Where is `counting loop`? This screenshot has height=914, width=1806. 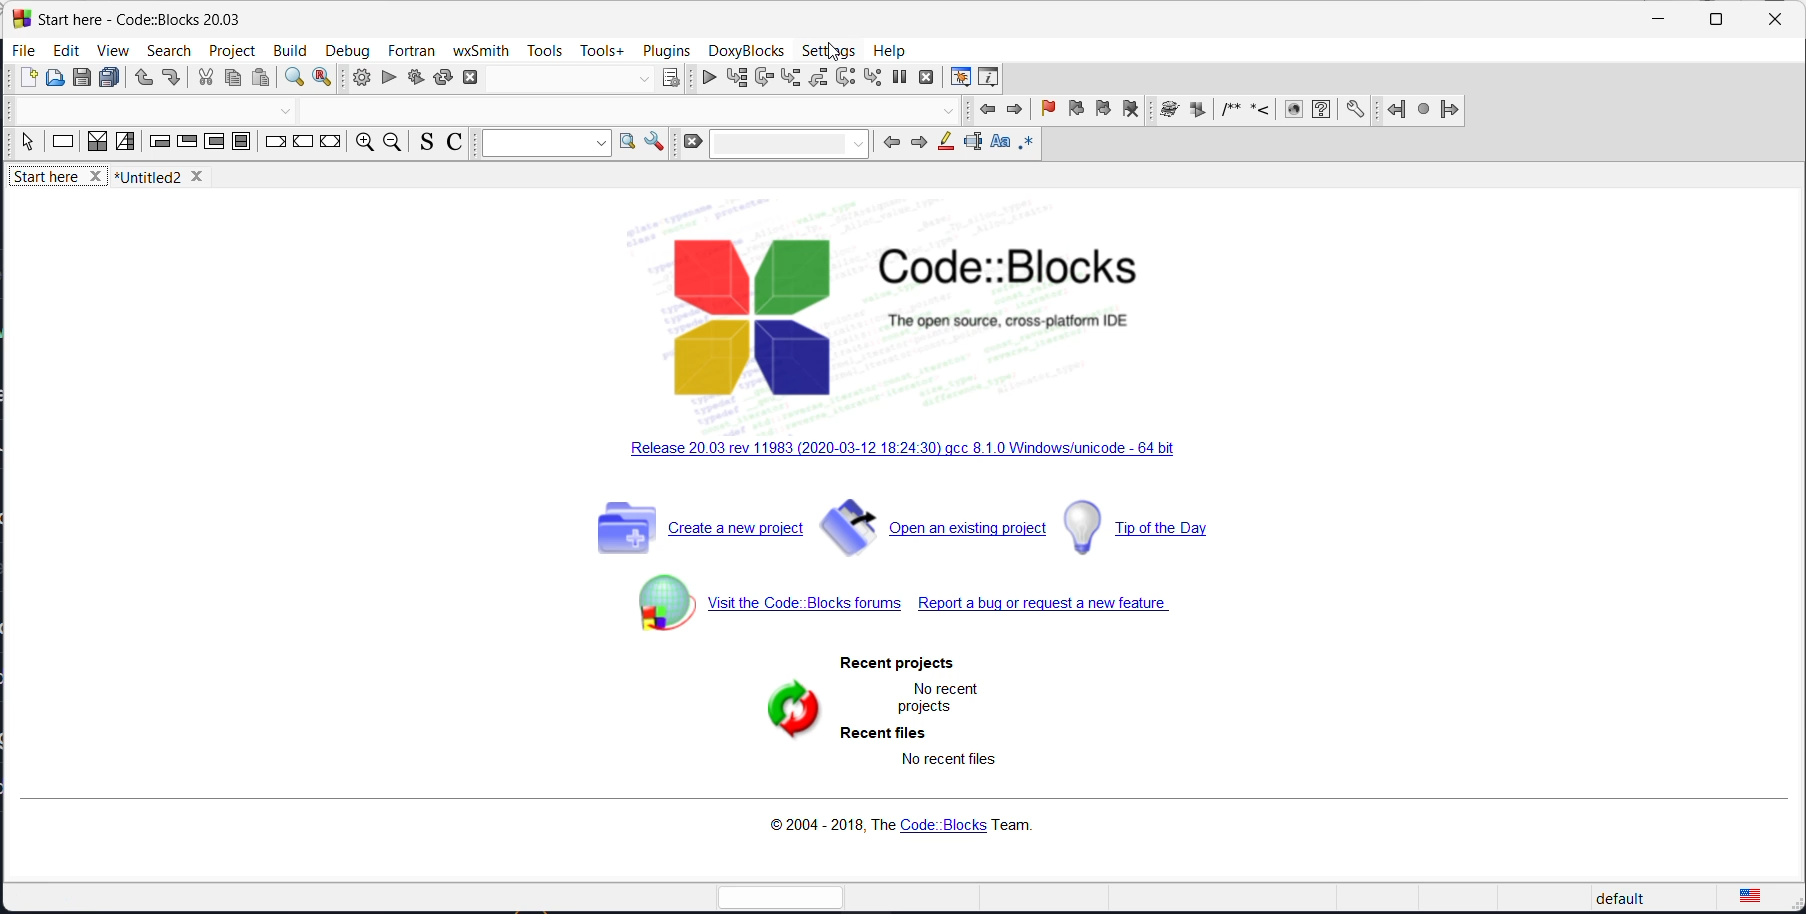 counting loop is located at coordinates (213, 144).